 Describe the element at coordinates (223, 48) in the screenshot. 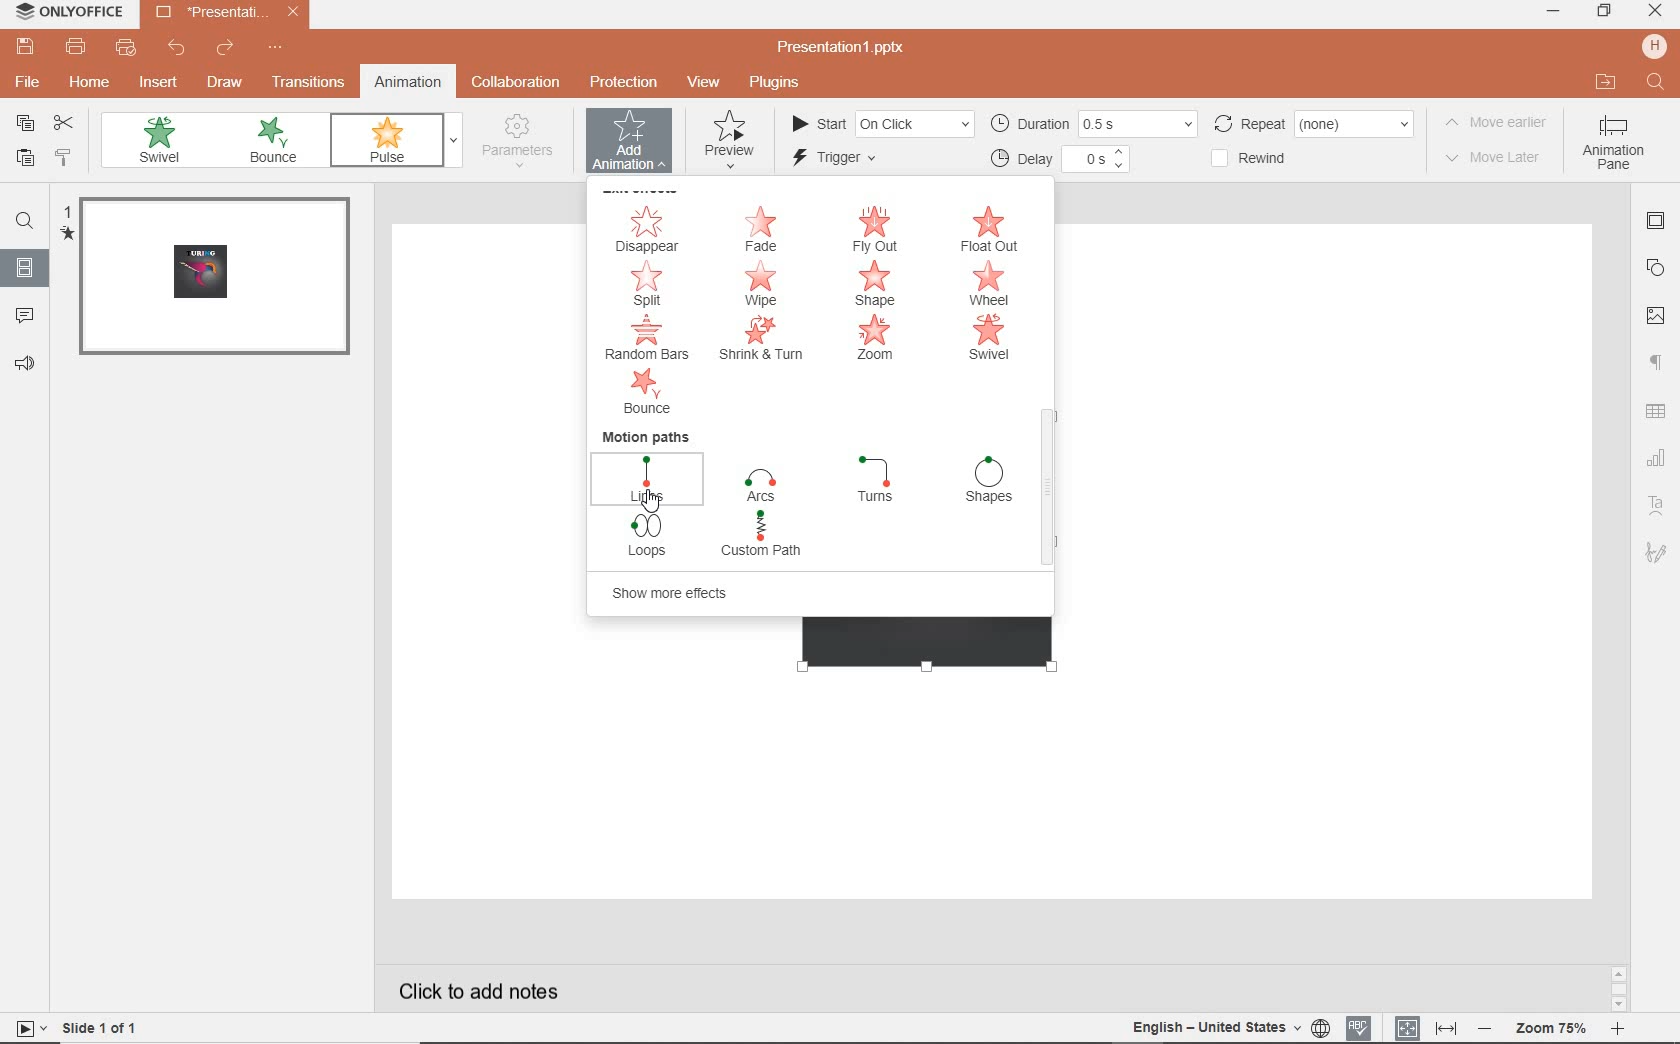

I see `redo` at that location.